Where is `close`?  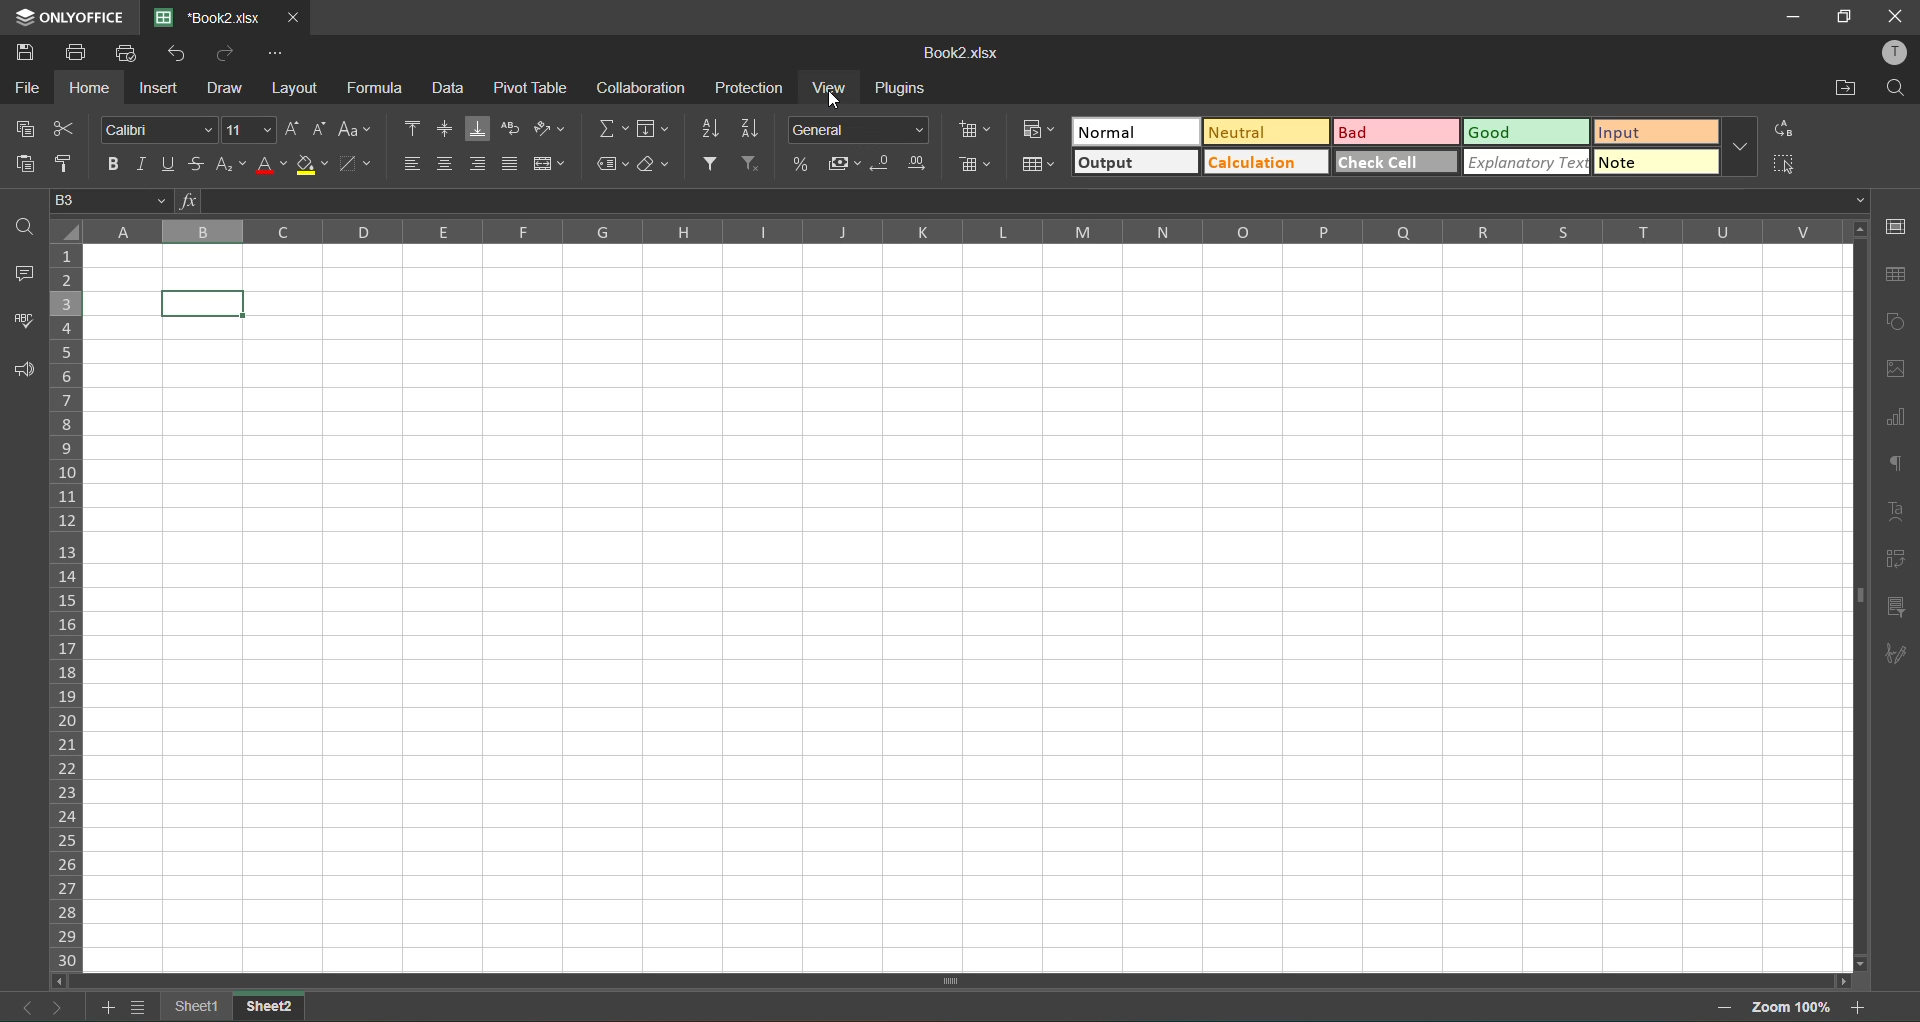 close is located at coordinates (1894, 16).